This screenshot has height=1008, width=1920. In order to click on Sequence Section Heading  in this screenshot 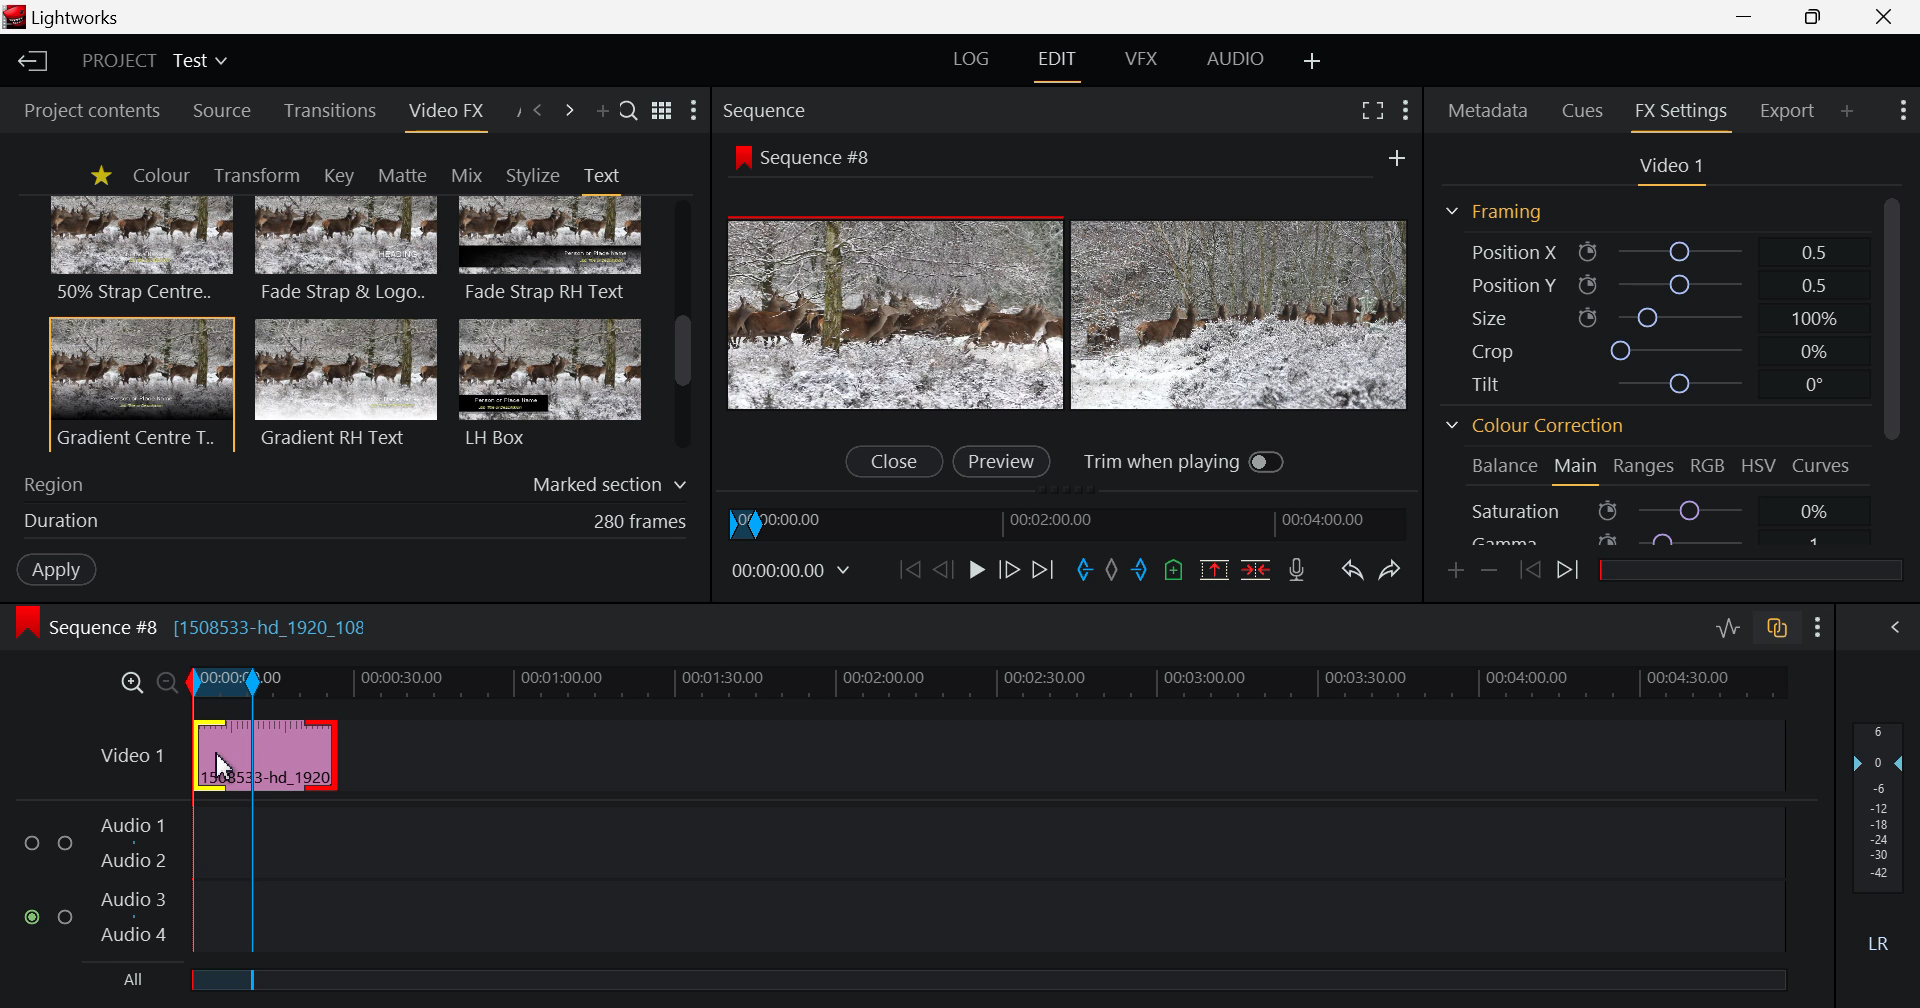, I will do `click(848, 109)`.